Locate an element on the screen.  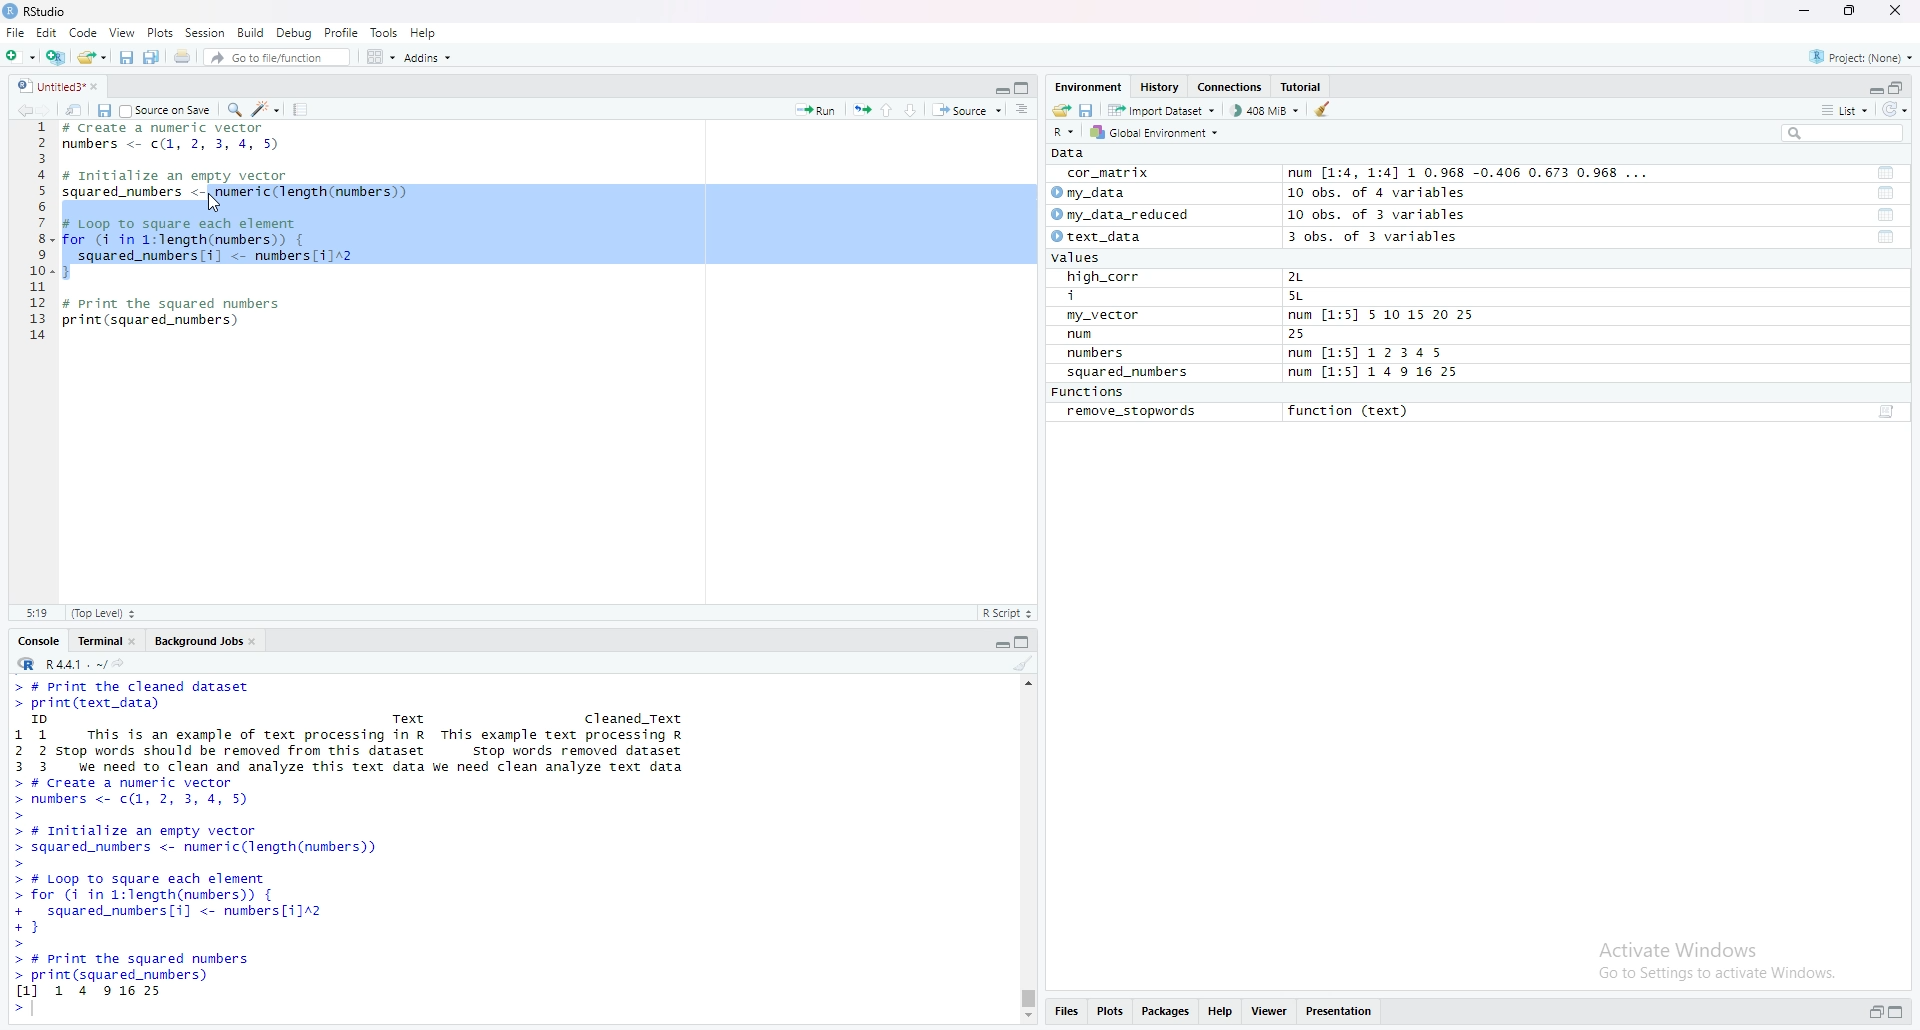
function (text) is located at coordinates (1351, 412).